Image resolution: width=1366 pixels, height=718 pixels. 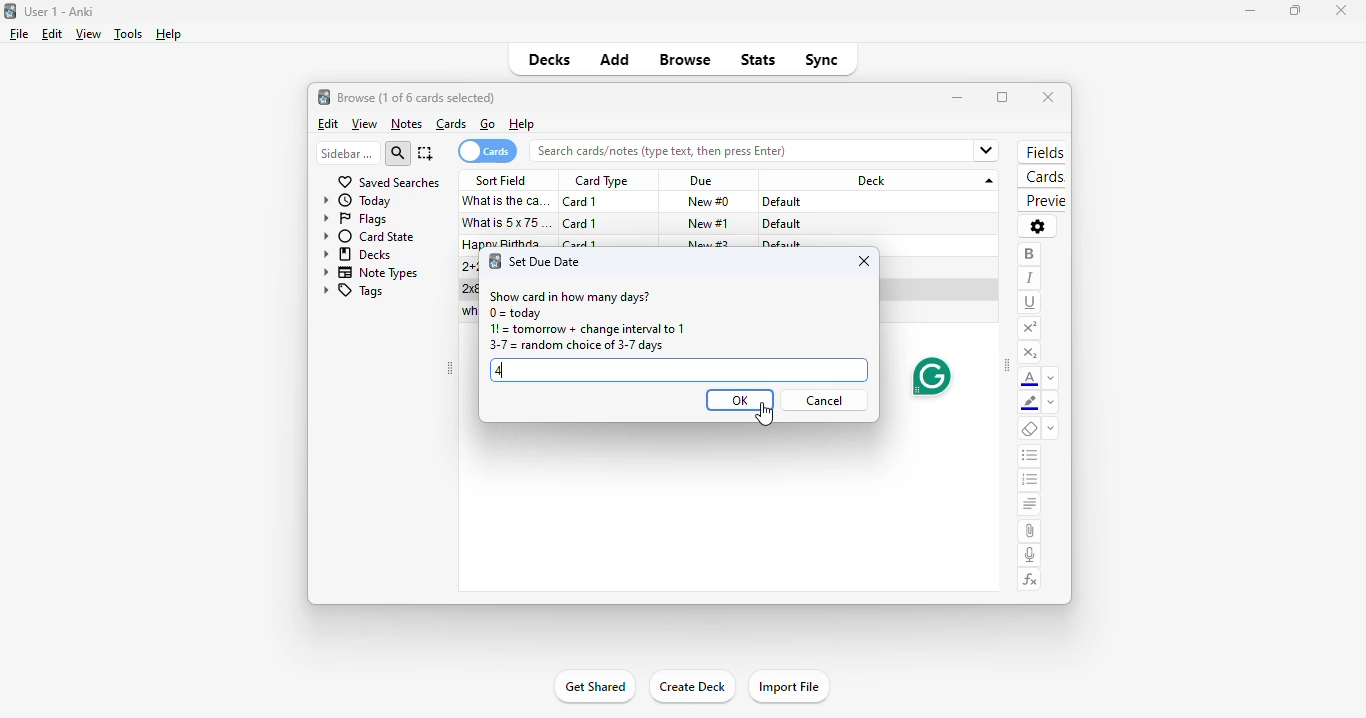 I want to click on get shared, so click(x=593, y=688).